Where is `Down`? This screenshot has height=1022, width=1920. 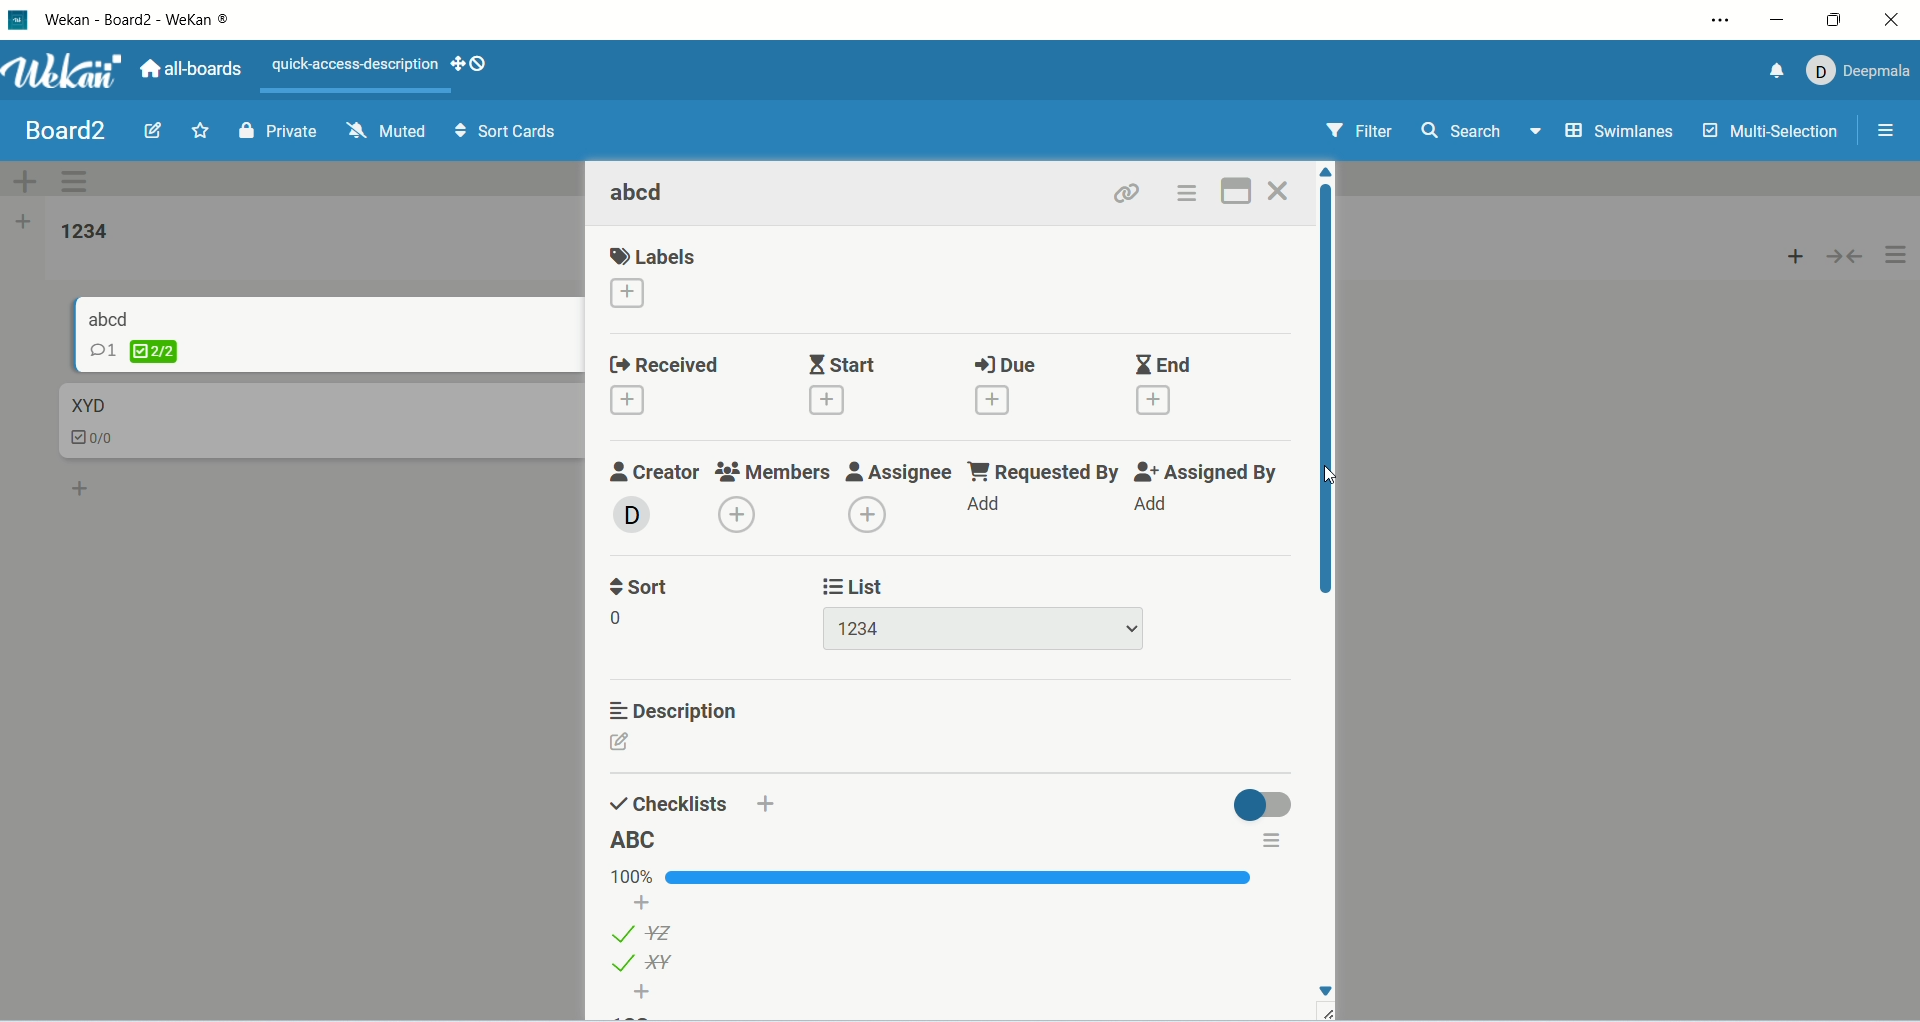
Down is located at coordinates (1325, 991).